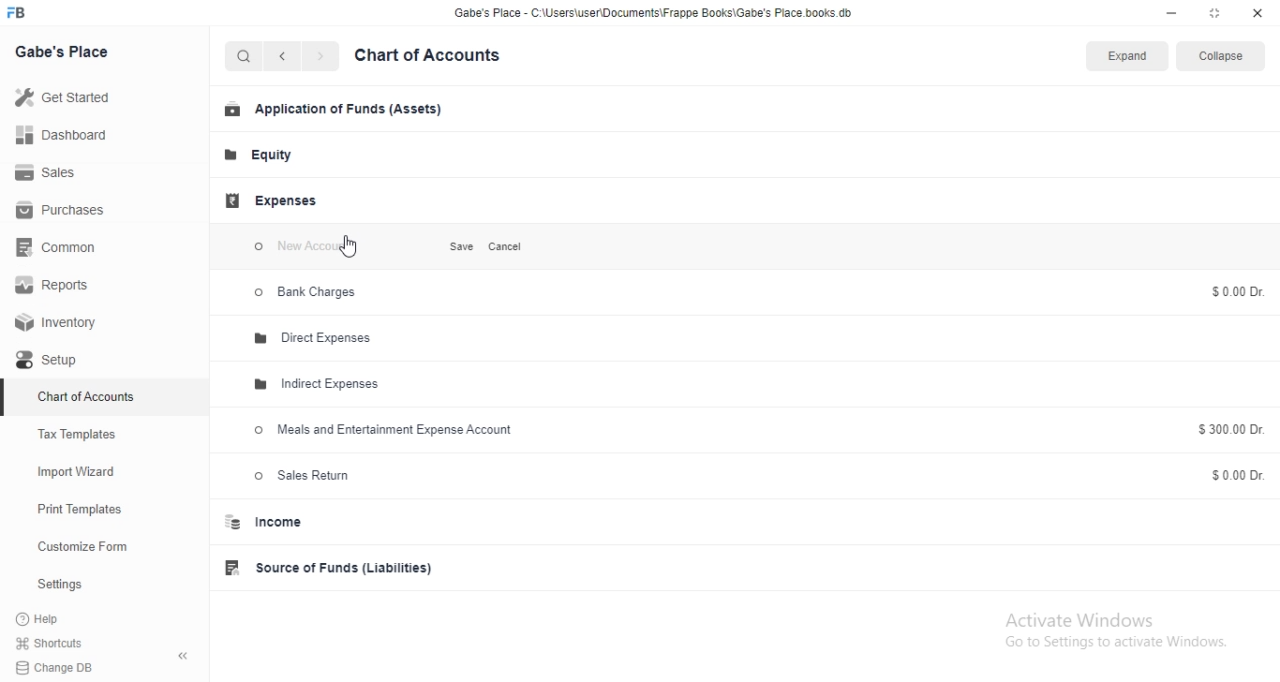  What do you see at coordinates (272, 200) in the screenshot?
I see `Expenses` at bounding box center [272, 200].